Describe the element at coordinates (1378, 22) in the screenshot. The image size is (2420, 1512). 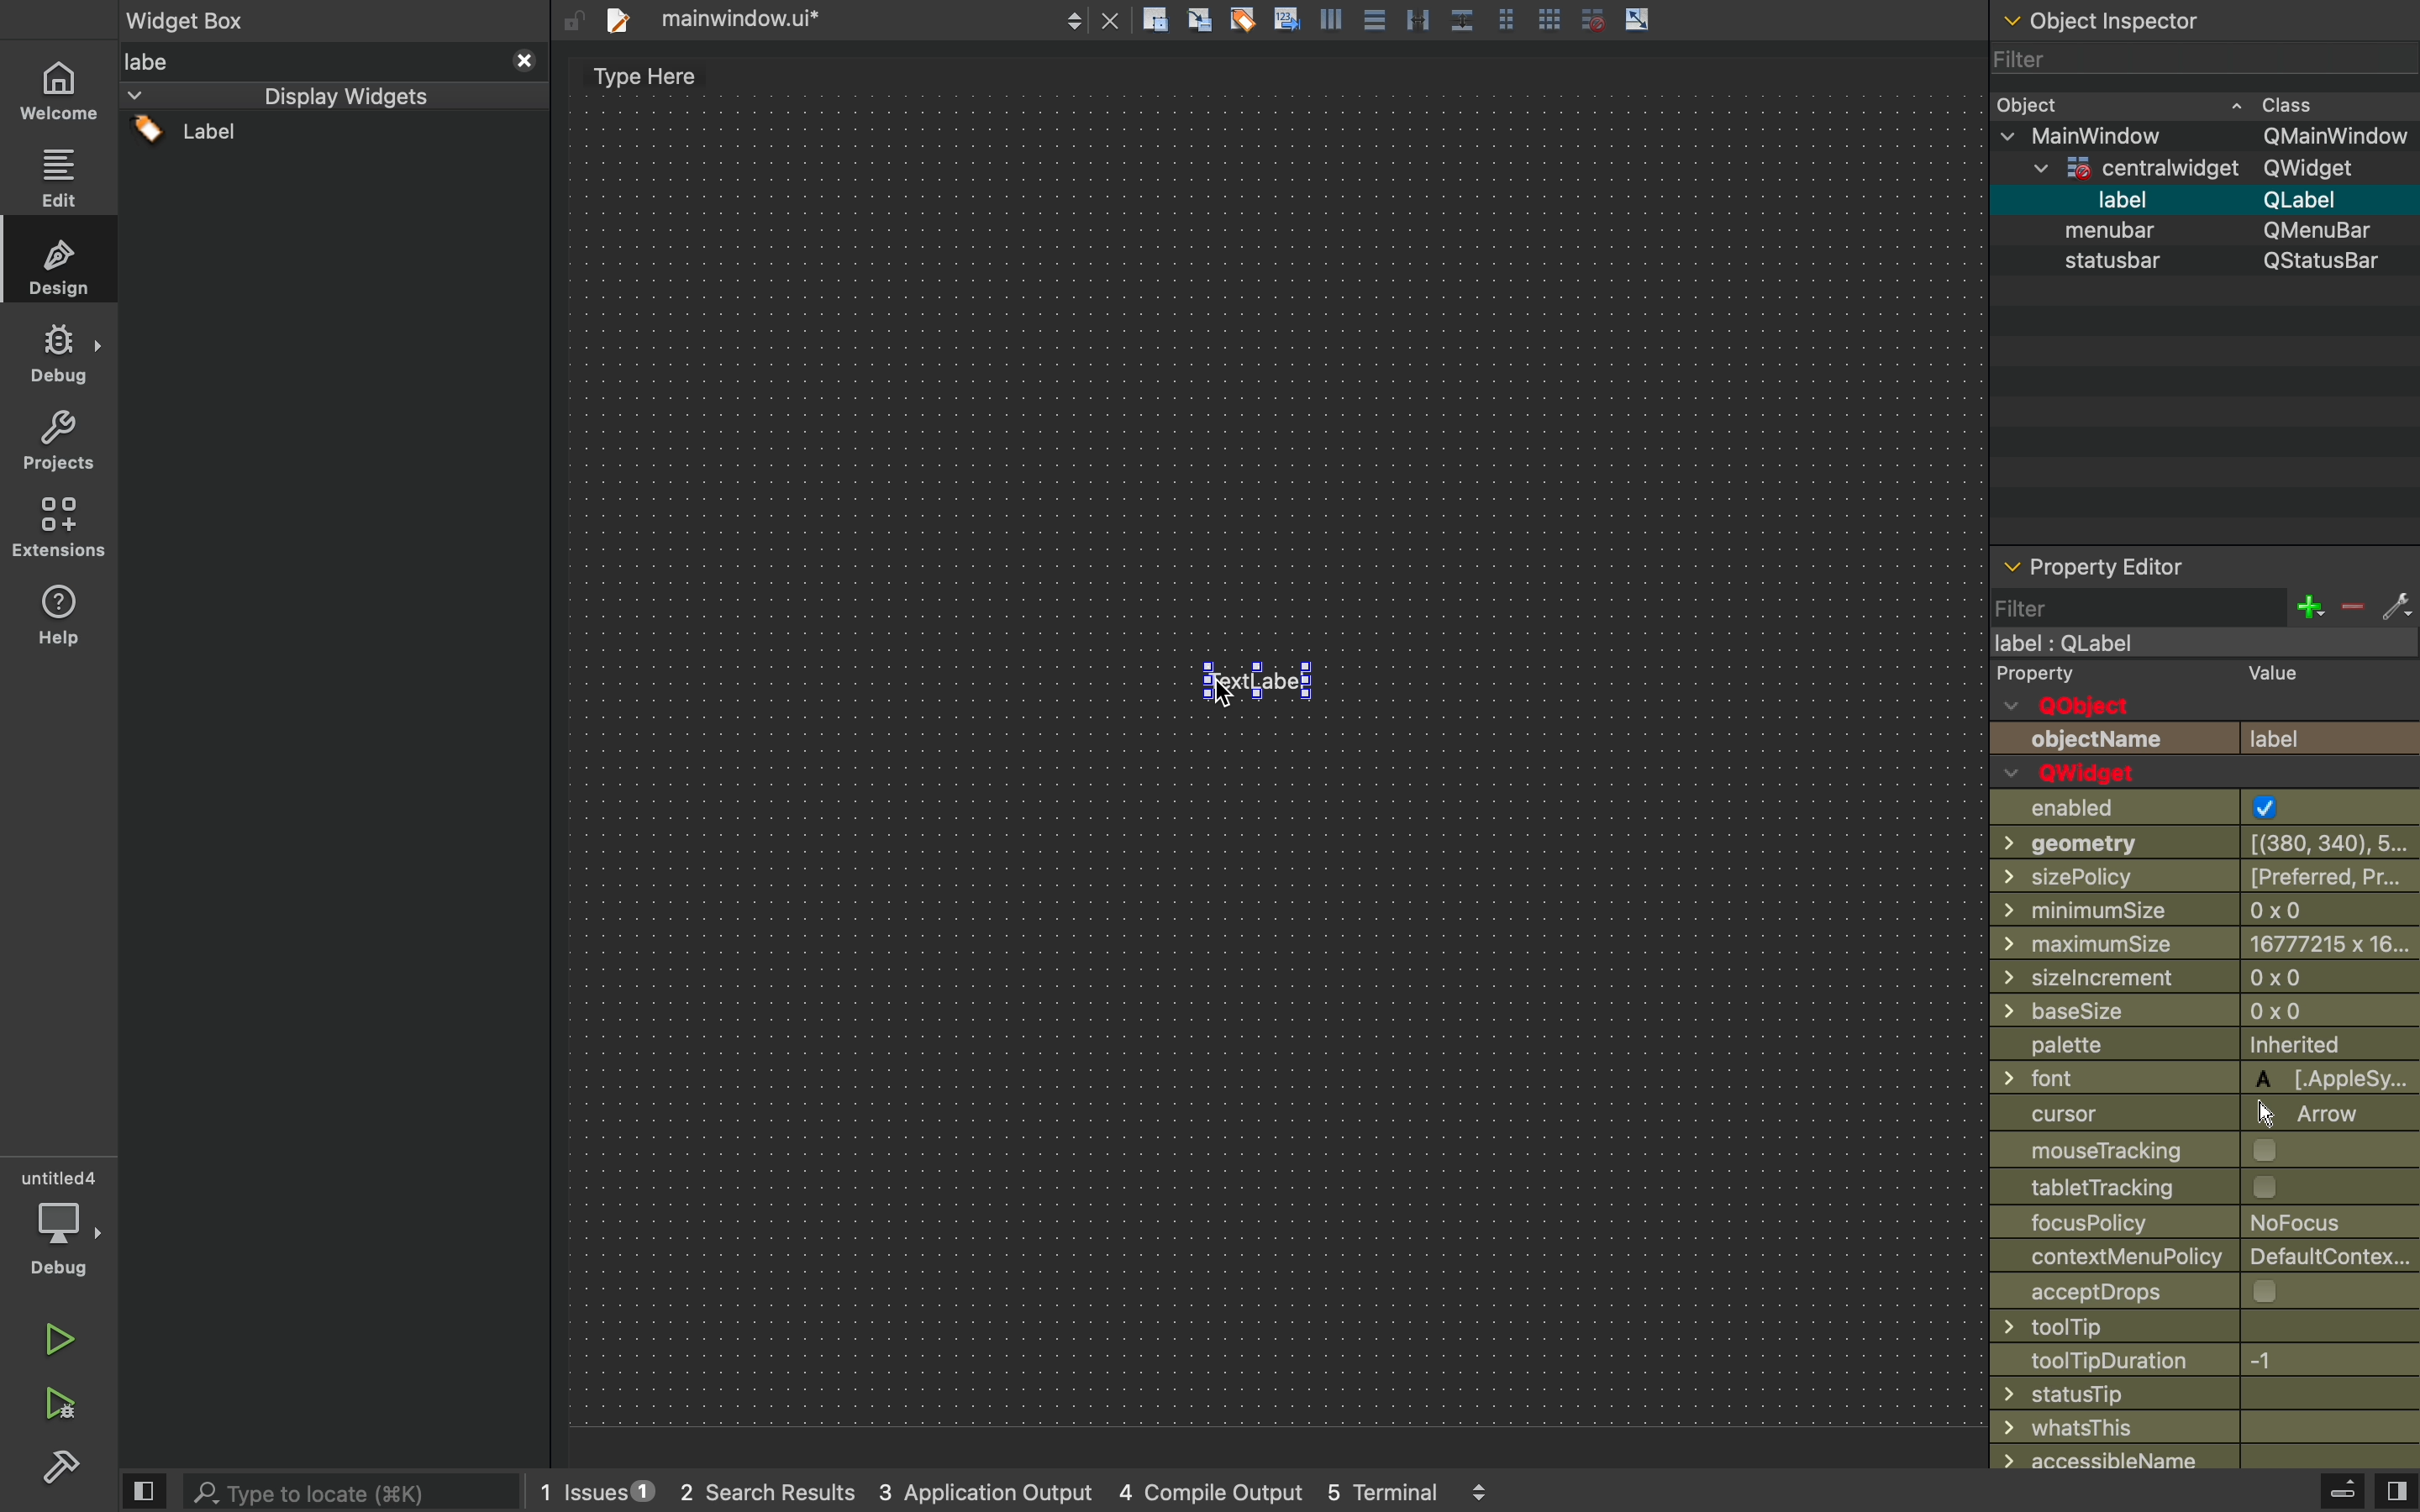
I see `Pages` at that location.